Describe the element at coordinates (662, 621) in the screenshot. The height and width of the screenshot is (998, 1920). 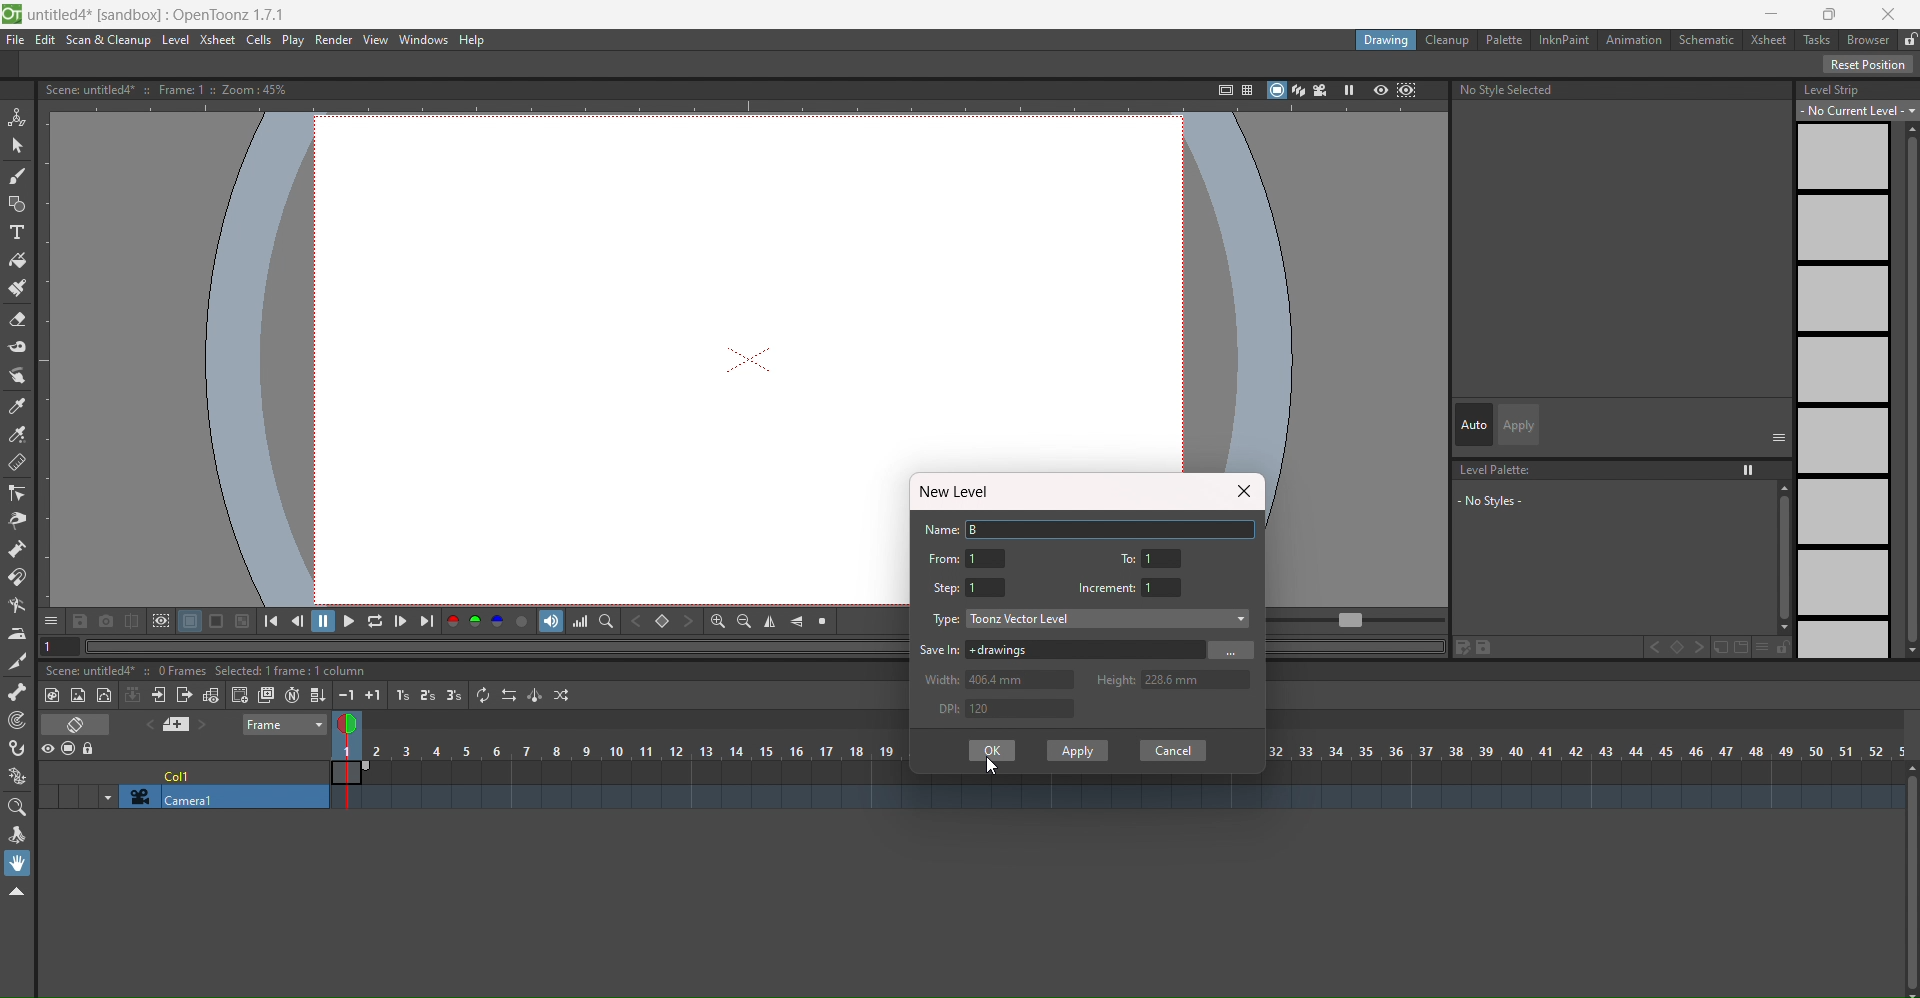
I see `set key` at that location.